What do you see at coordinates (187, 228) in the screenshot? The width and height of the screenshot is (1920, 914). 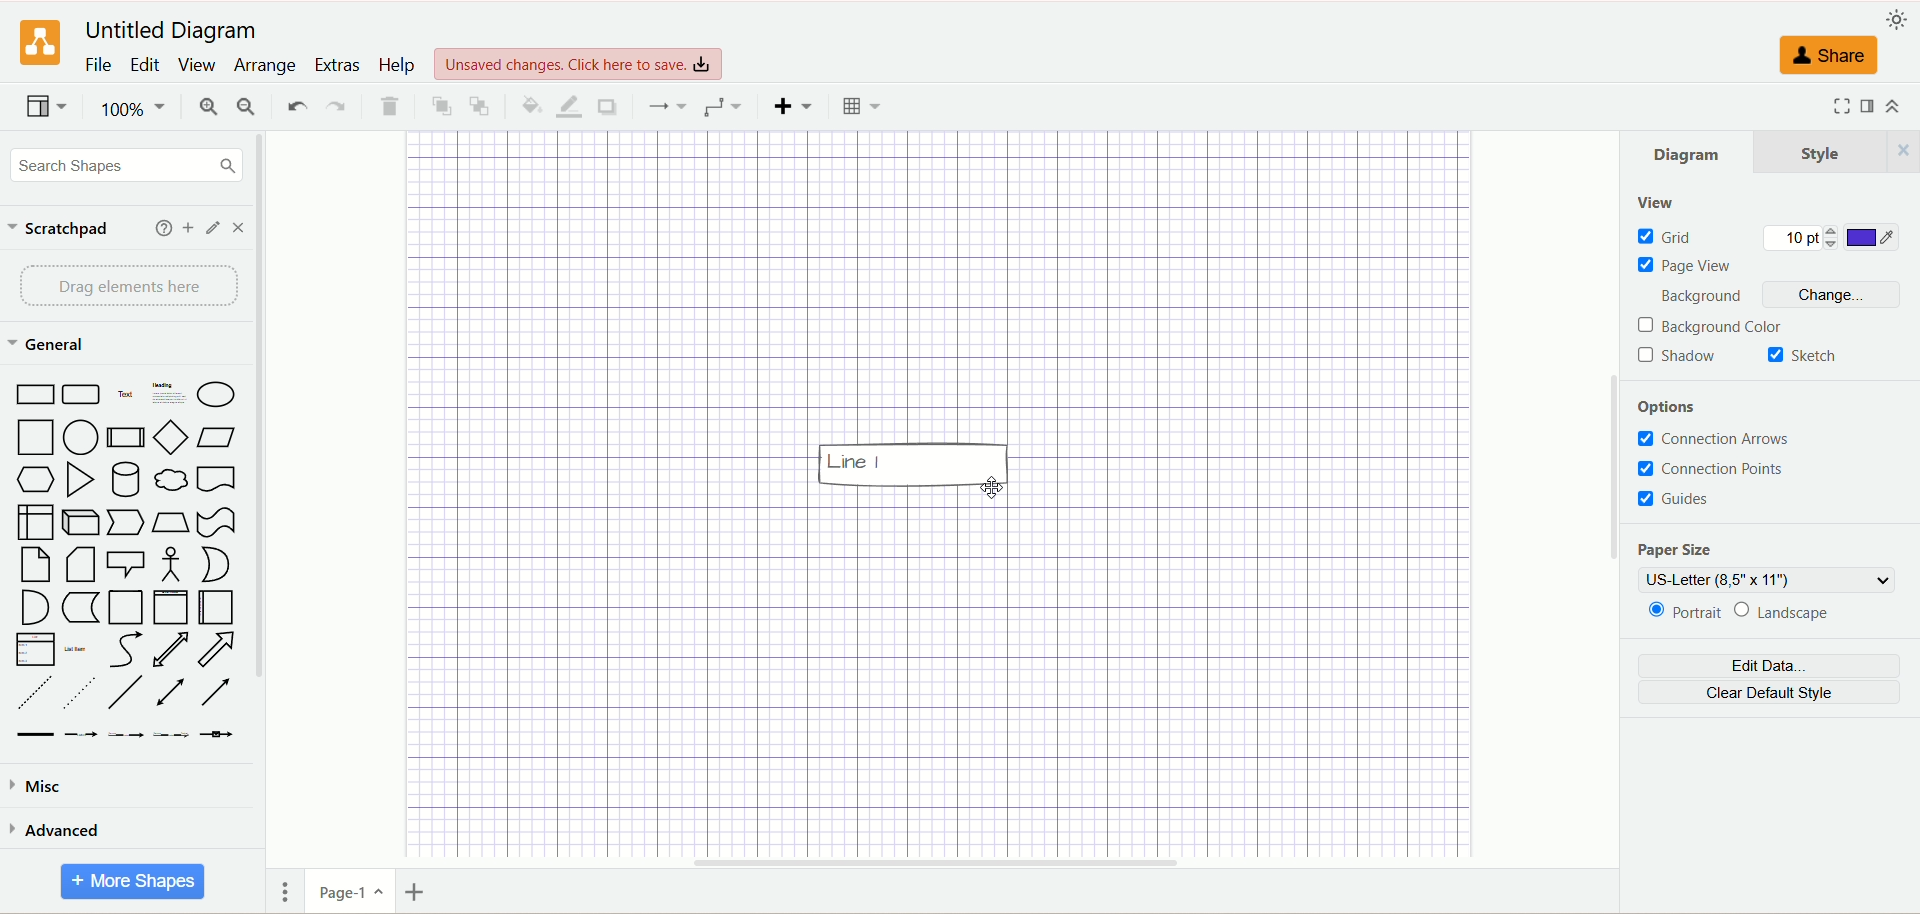 I see `add` at bounding box center [187, 228].